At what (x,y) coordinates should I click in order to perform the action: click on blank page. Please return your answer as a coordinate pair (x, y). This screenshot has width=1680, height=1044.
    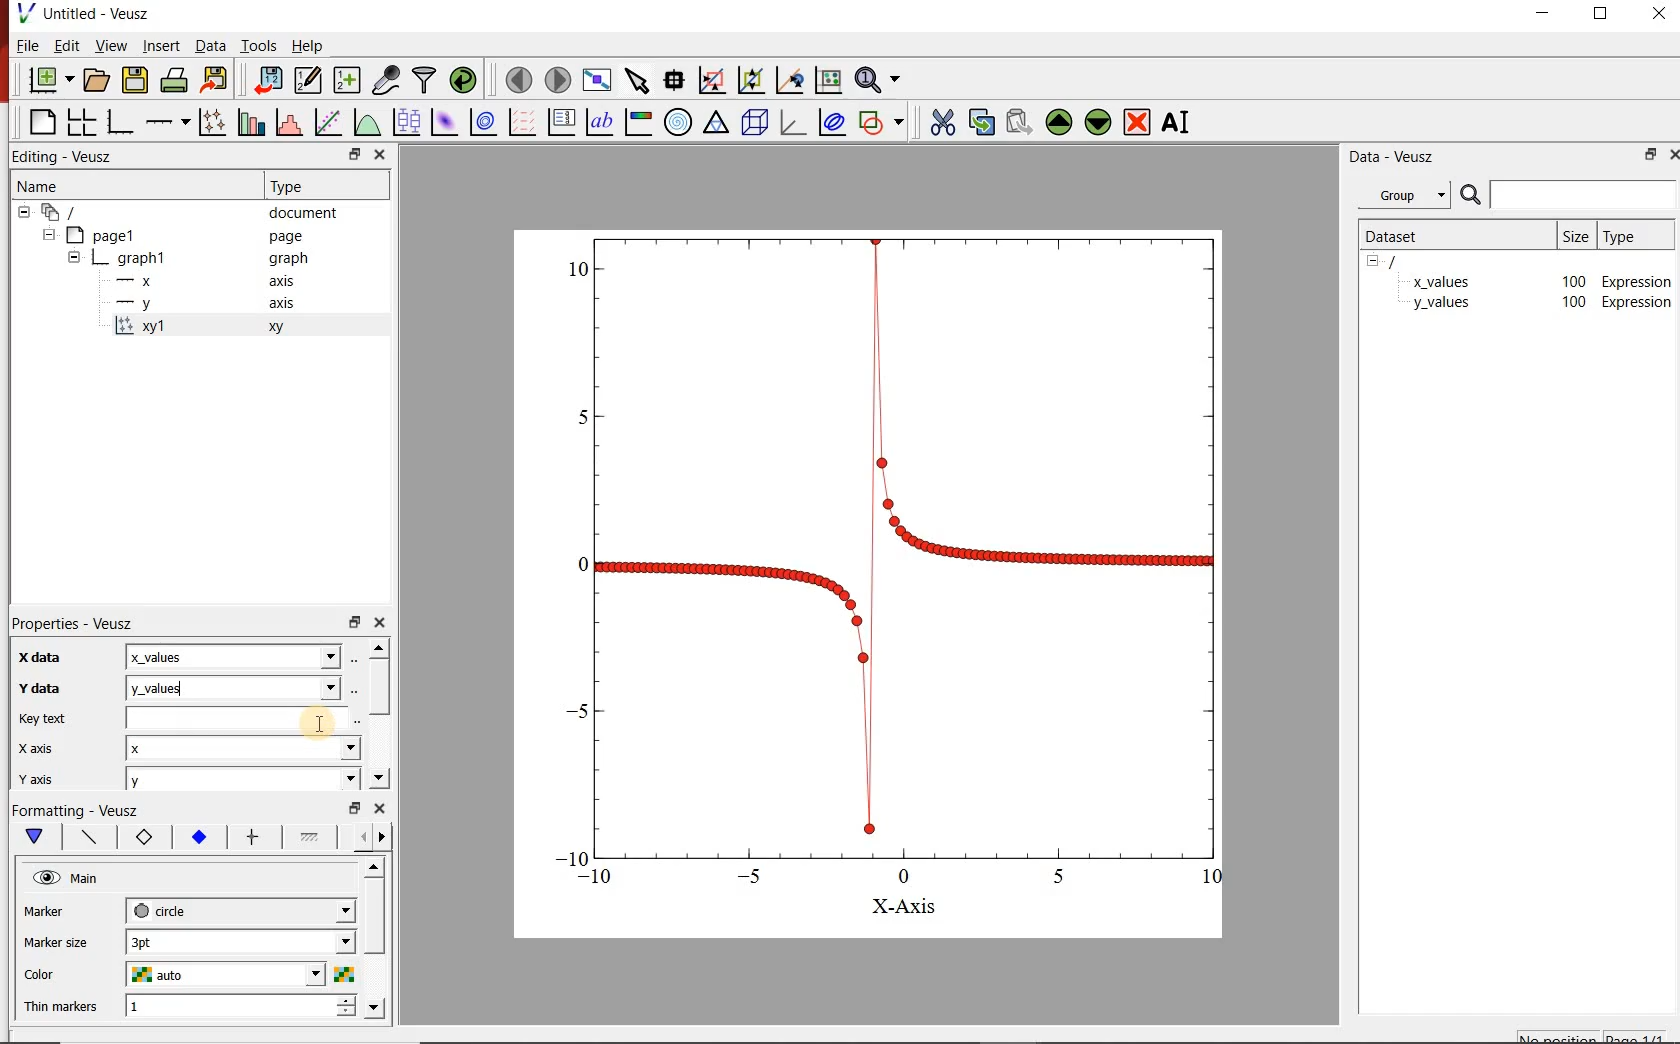
    Looking at the image, I should click on (42, 122).